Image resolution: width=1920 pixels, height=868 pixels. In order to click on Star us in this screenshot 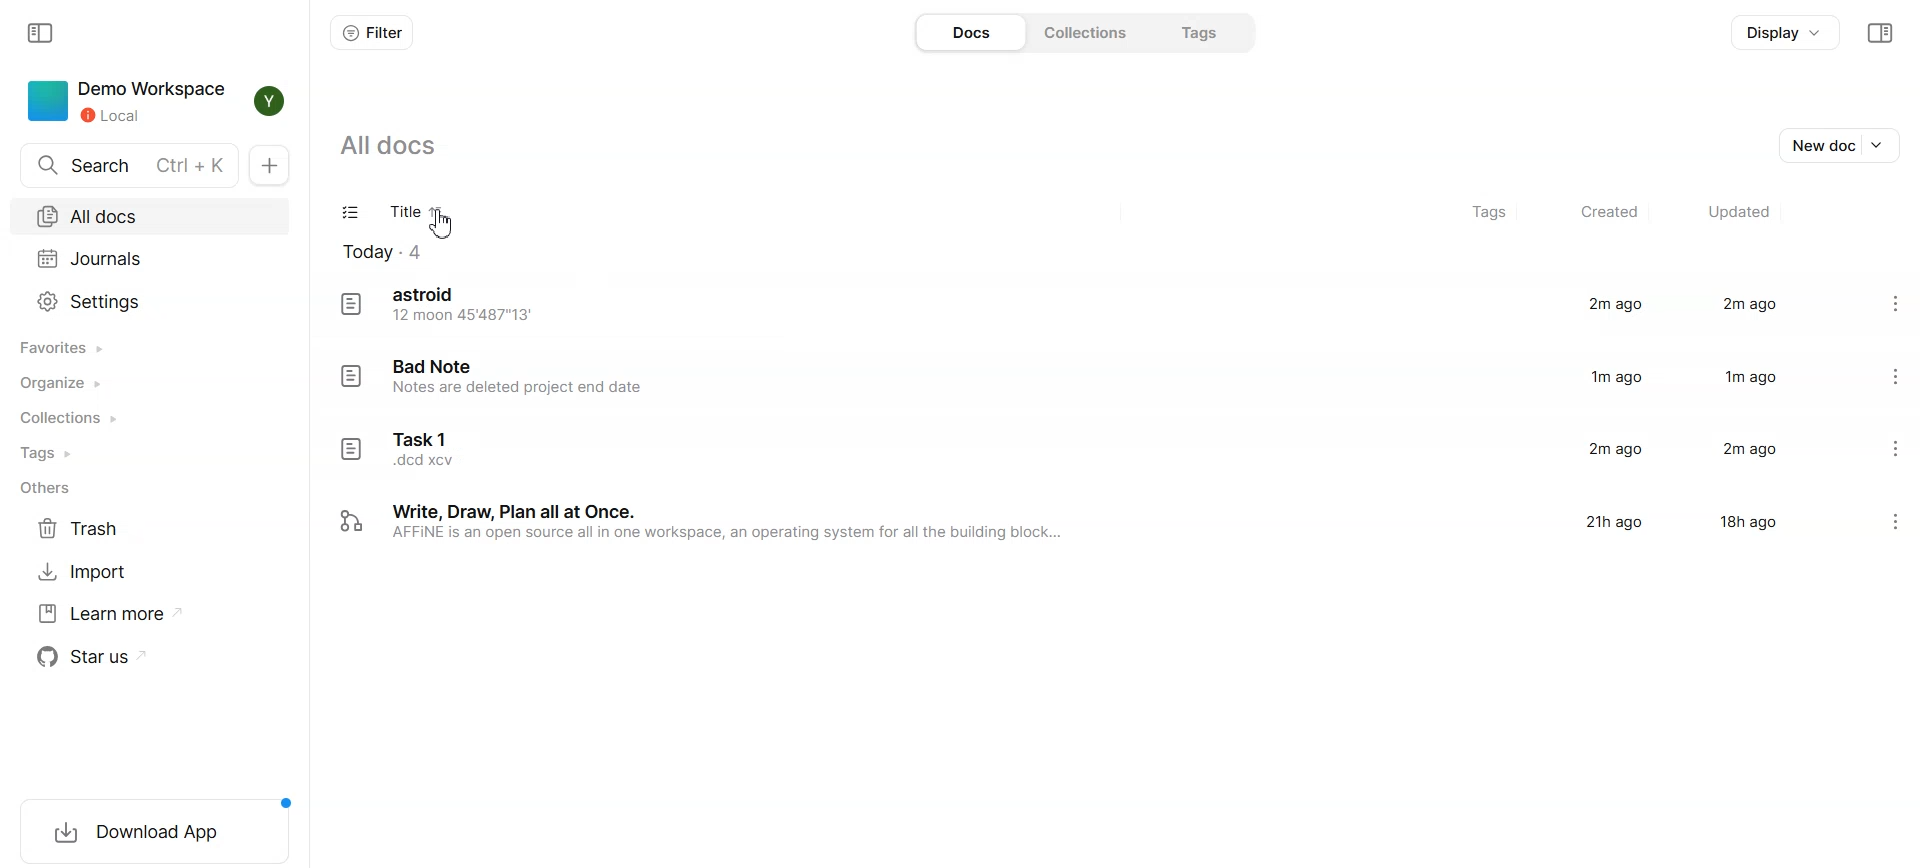, I will do `click(107, 656)`.